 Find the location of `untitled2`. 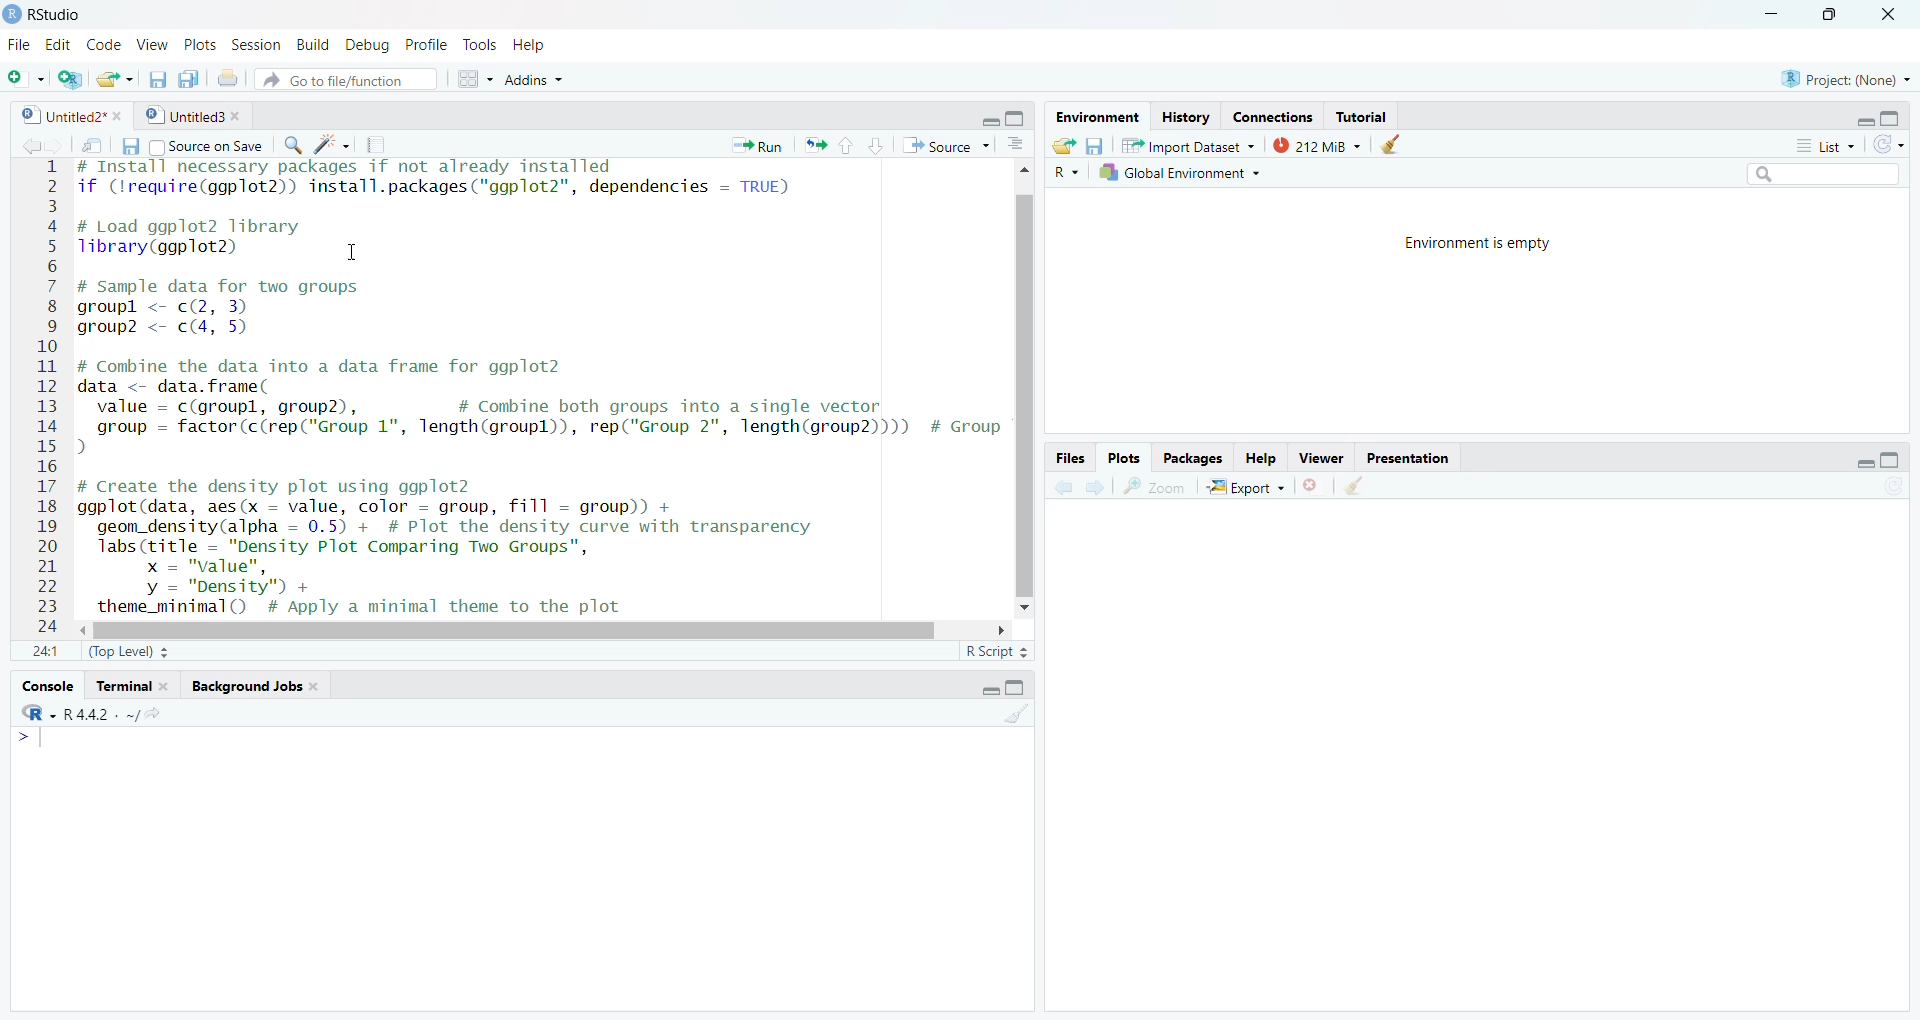

untitled2 is located at coordinates (64, 116).